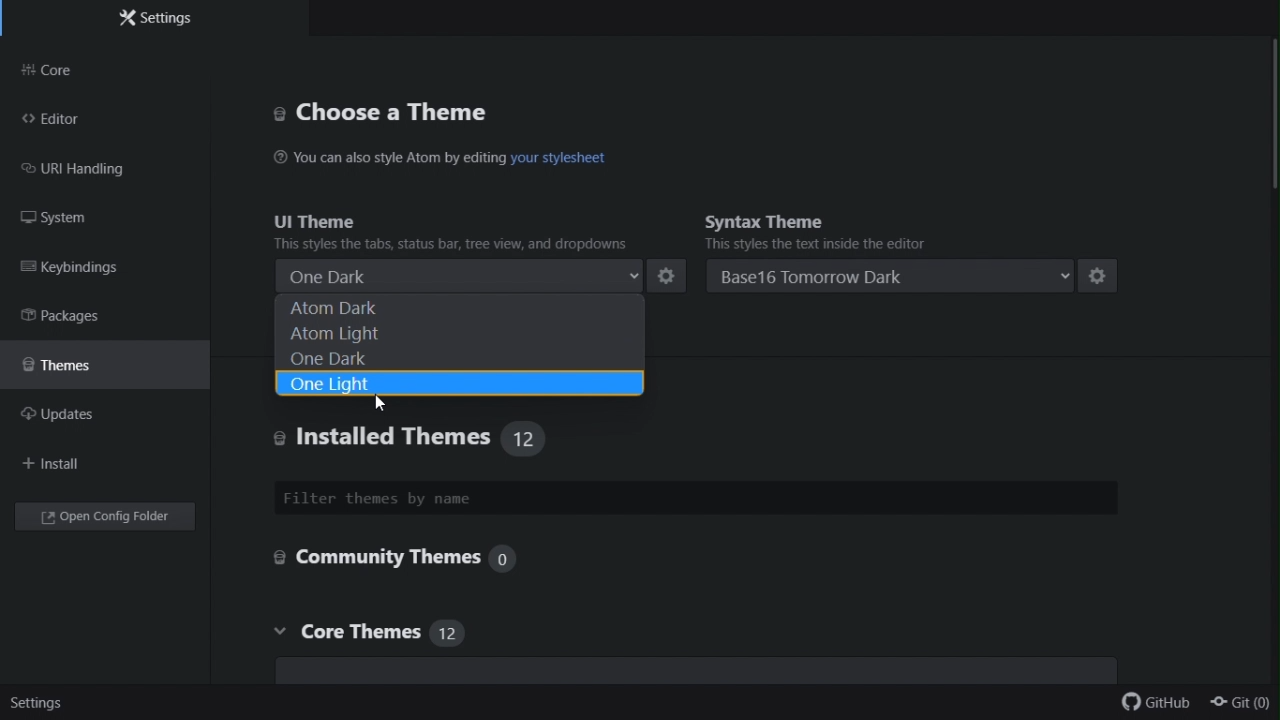  Describe the element at coordinates (894, 277) in the screenshot. I see `base 16 tomorrow dark` at that location.